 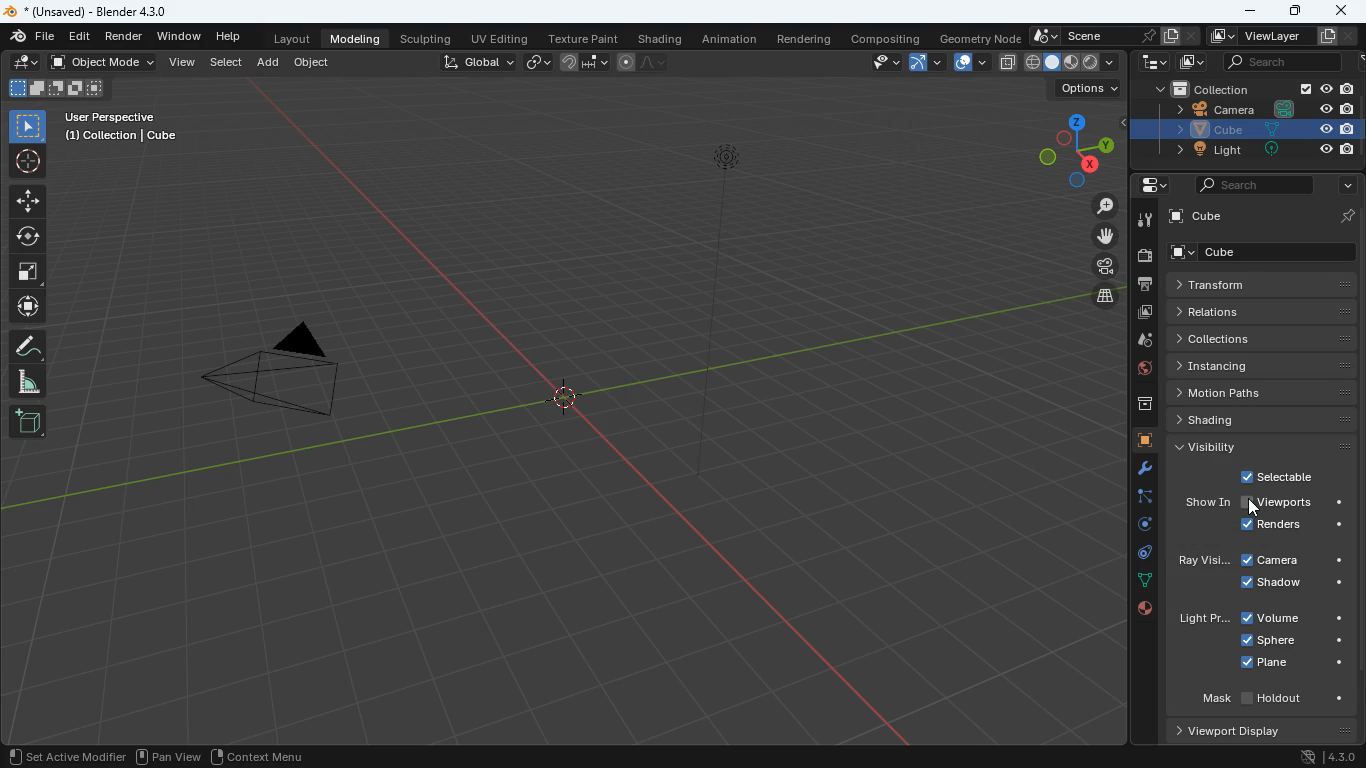 I want to click on rendering, so click(x=808, y=39).